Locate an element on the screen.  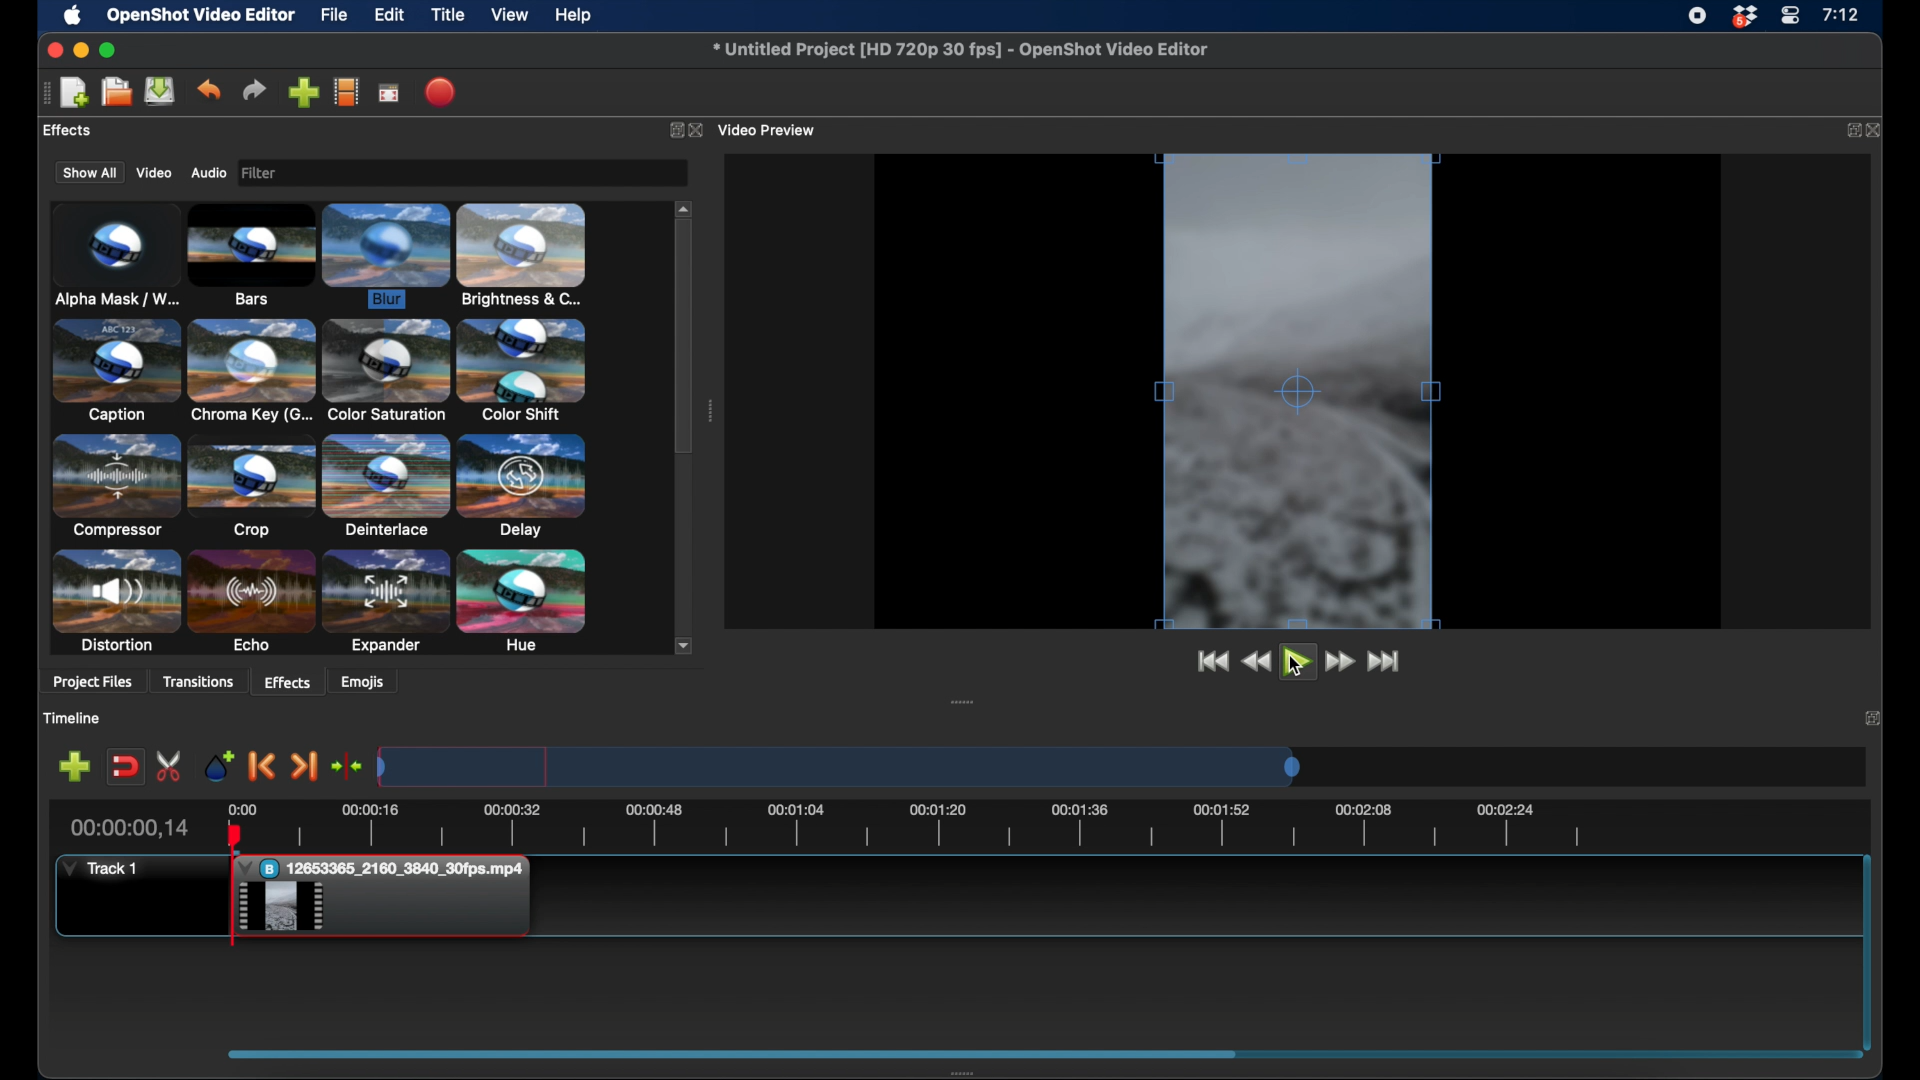
maximize is located at coordinates (109, 51).